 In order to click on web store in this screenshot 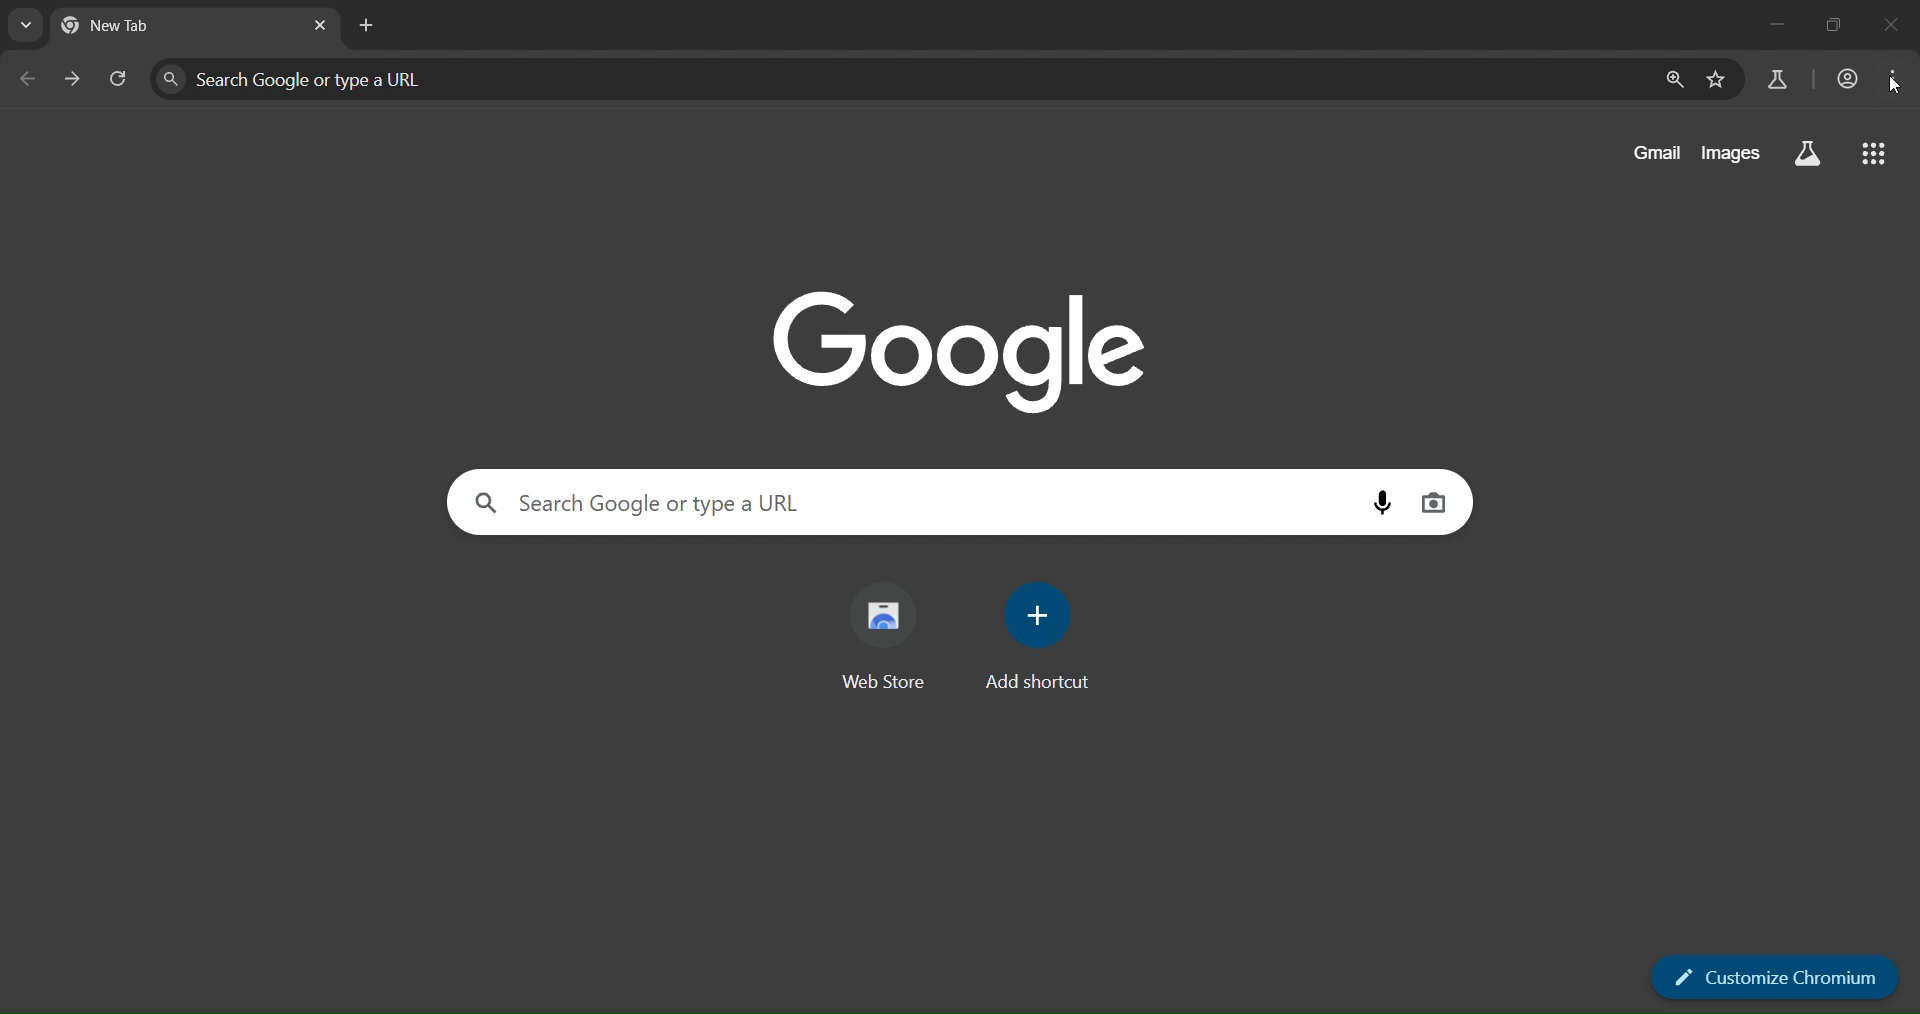, I will do `click(891, 635)`.